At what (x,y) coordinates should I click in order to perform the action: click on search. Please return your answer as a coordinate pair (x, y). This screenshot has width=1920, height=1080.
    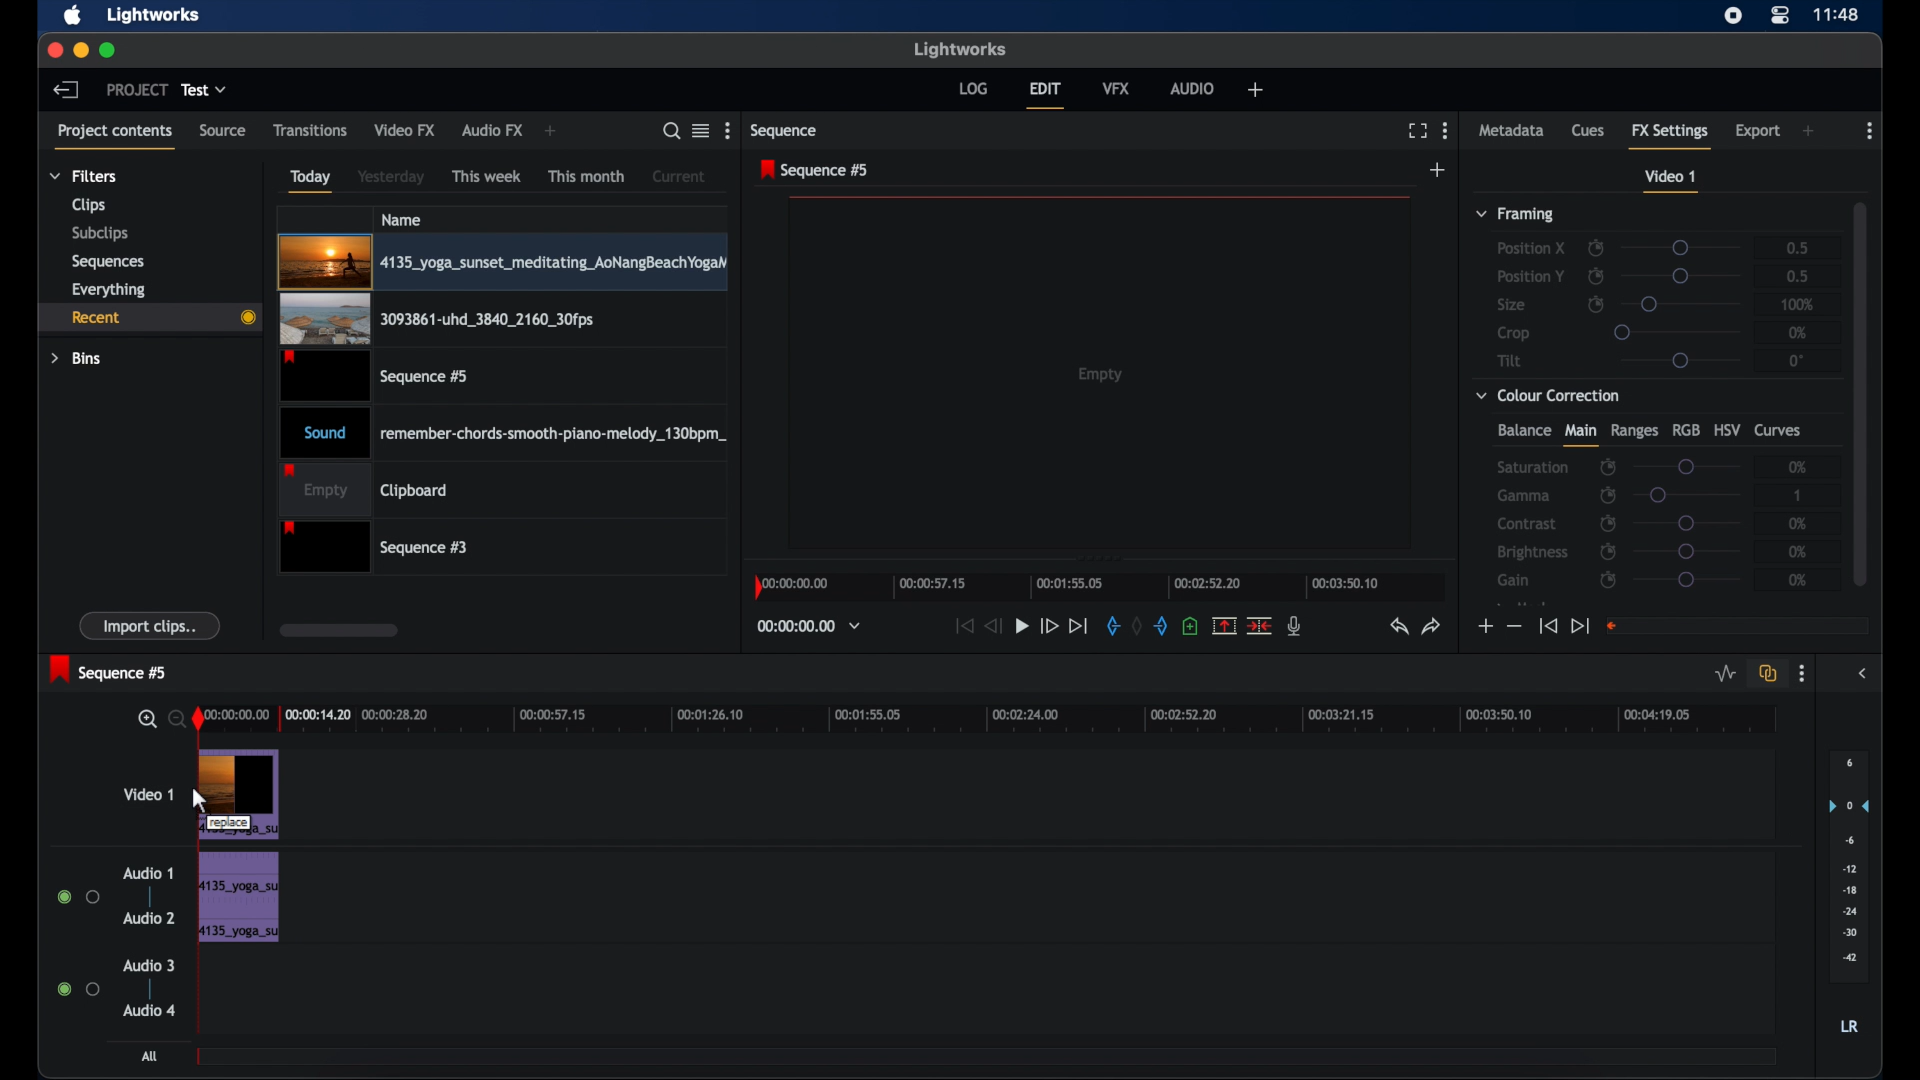
    Looking at the image, I should click on (672, 131).